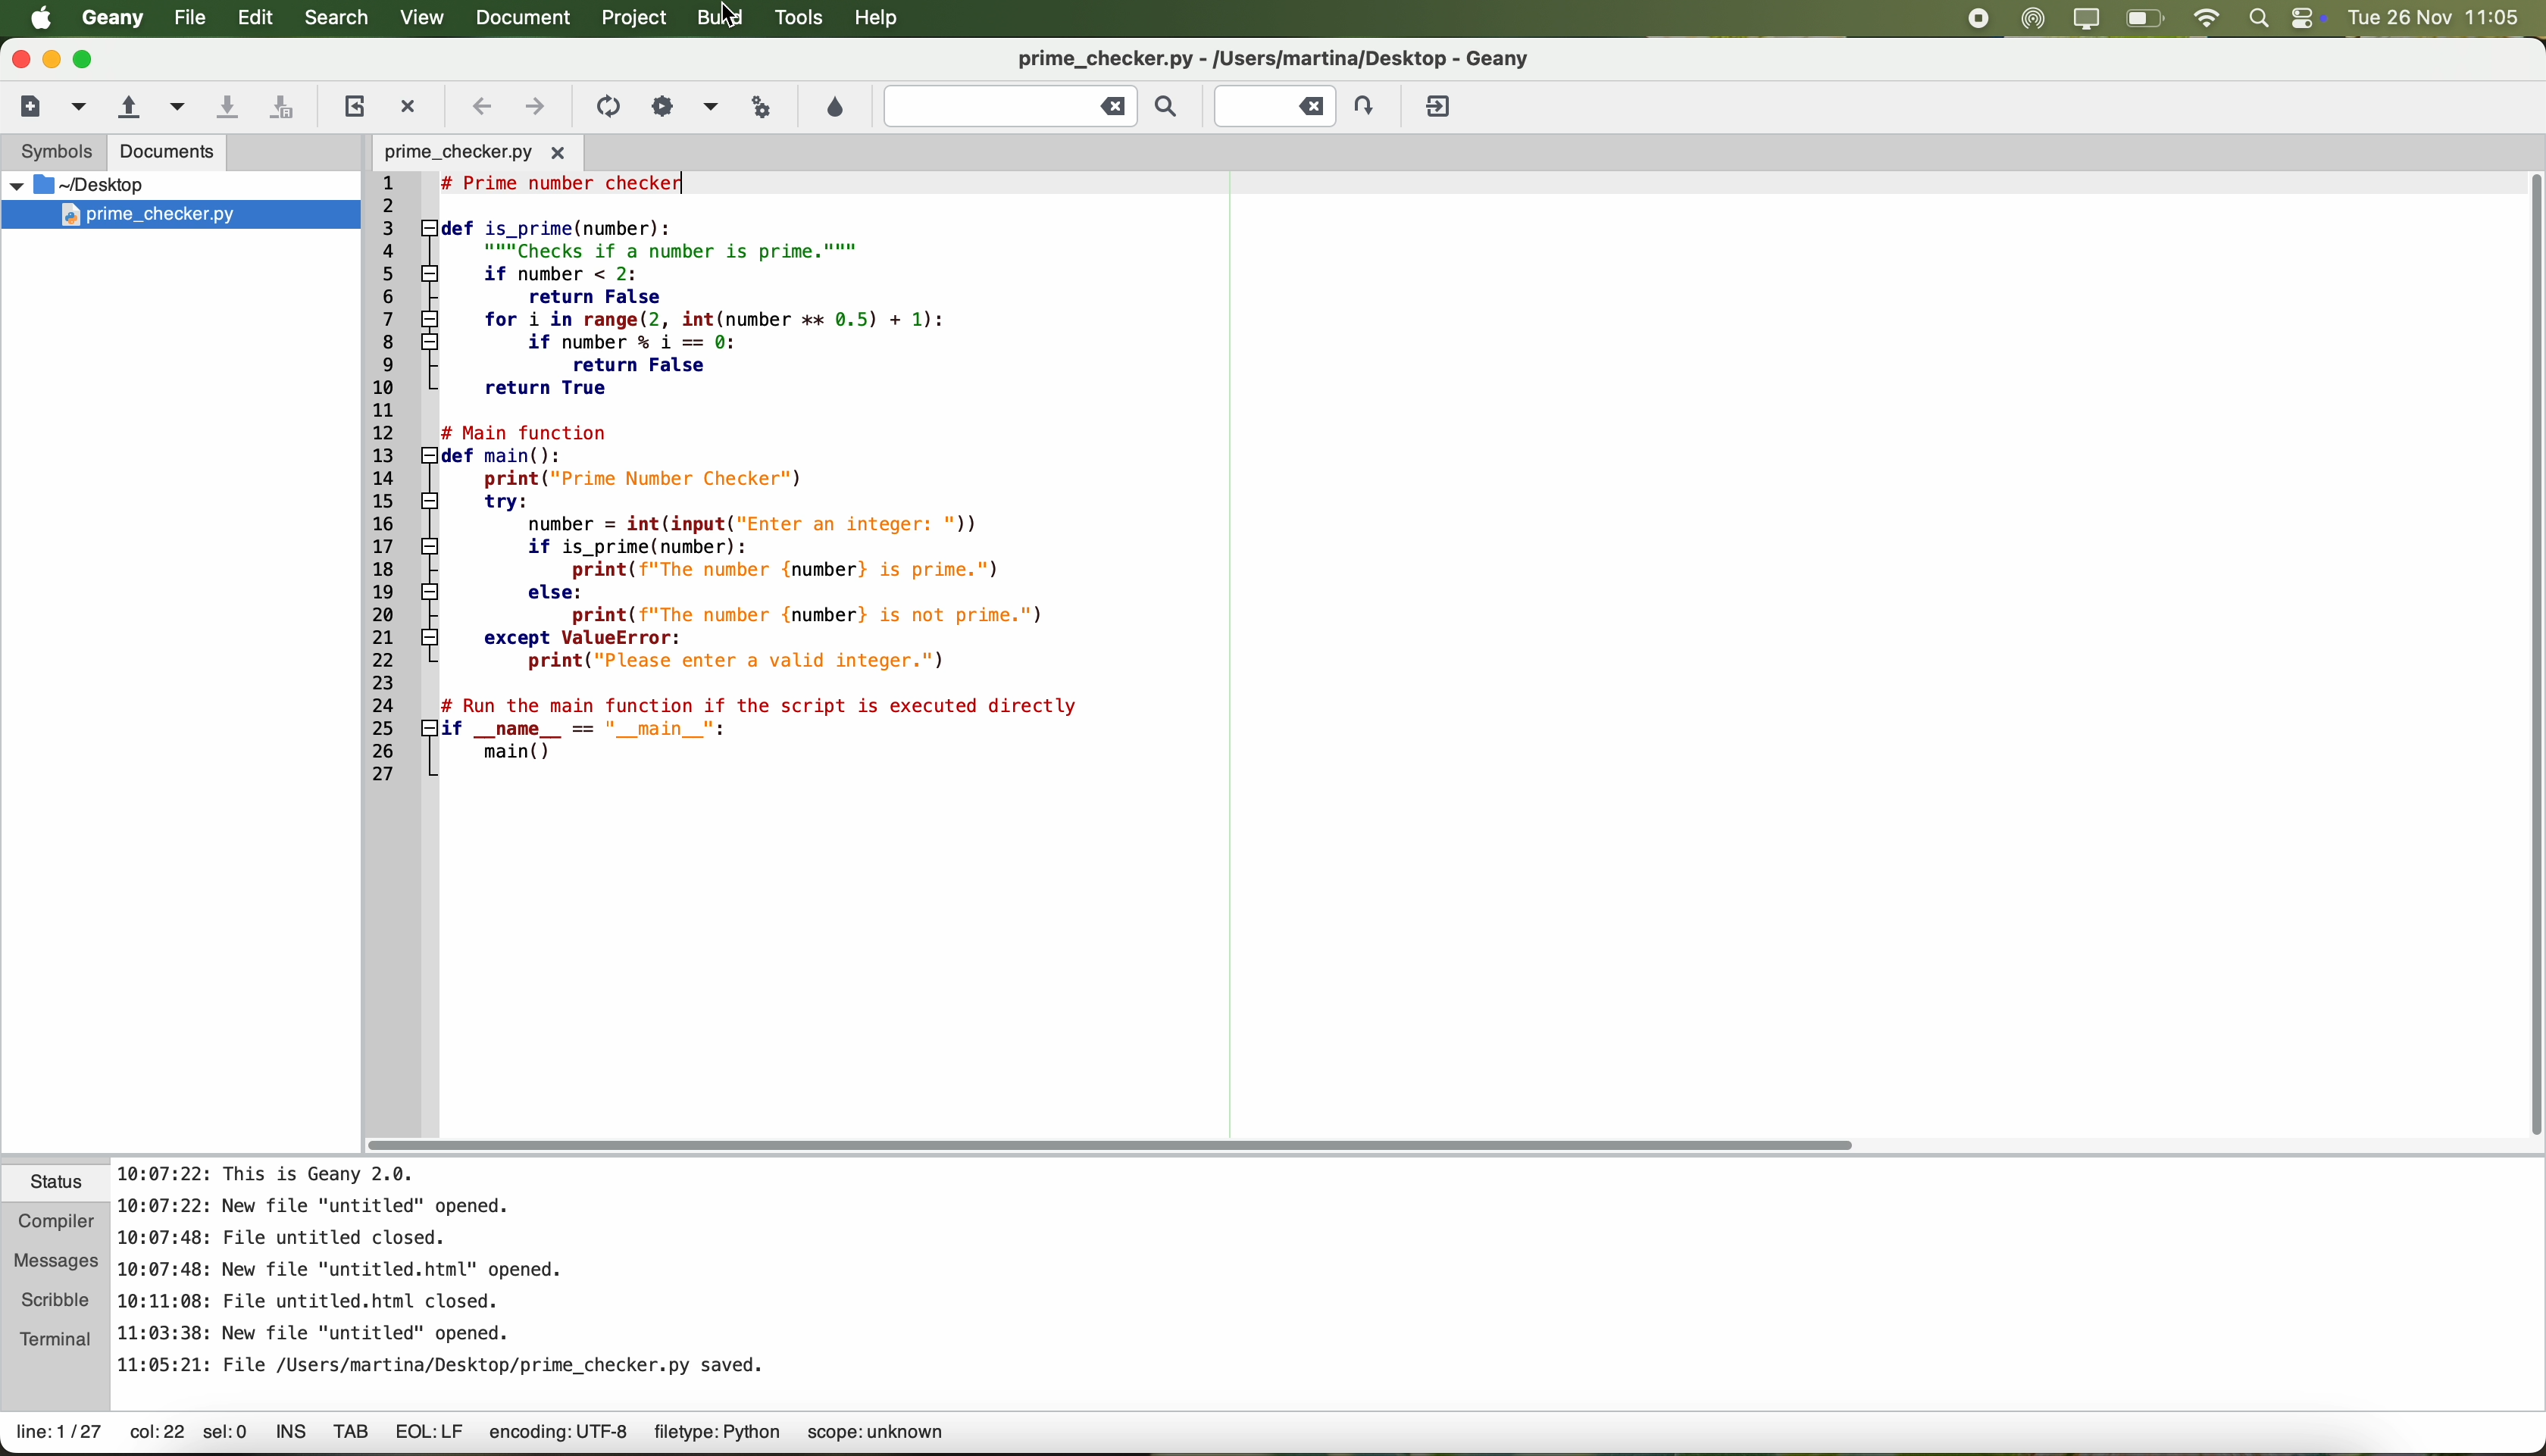  I want to click on controls, so click(2307, 18).